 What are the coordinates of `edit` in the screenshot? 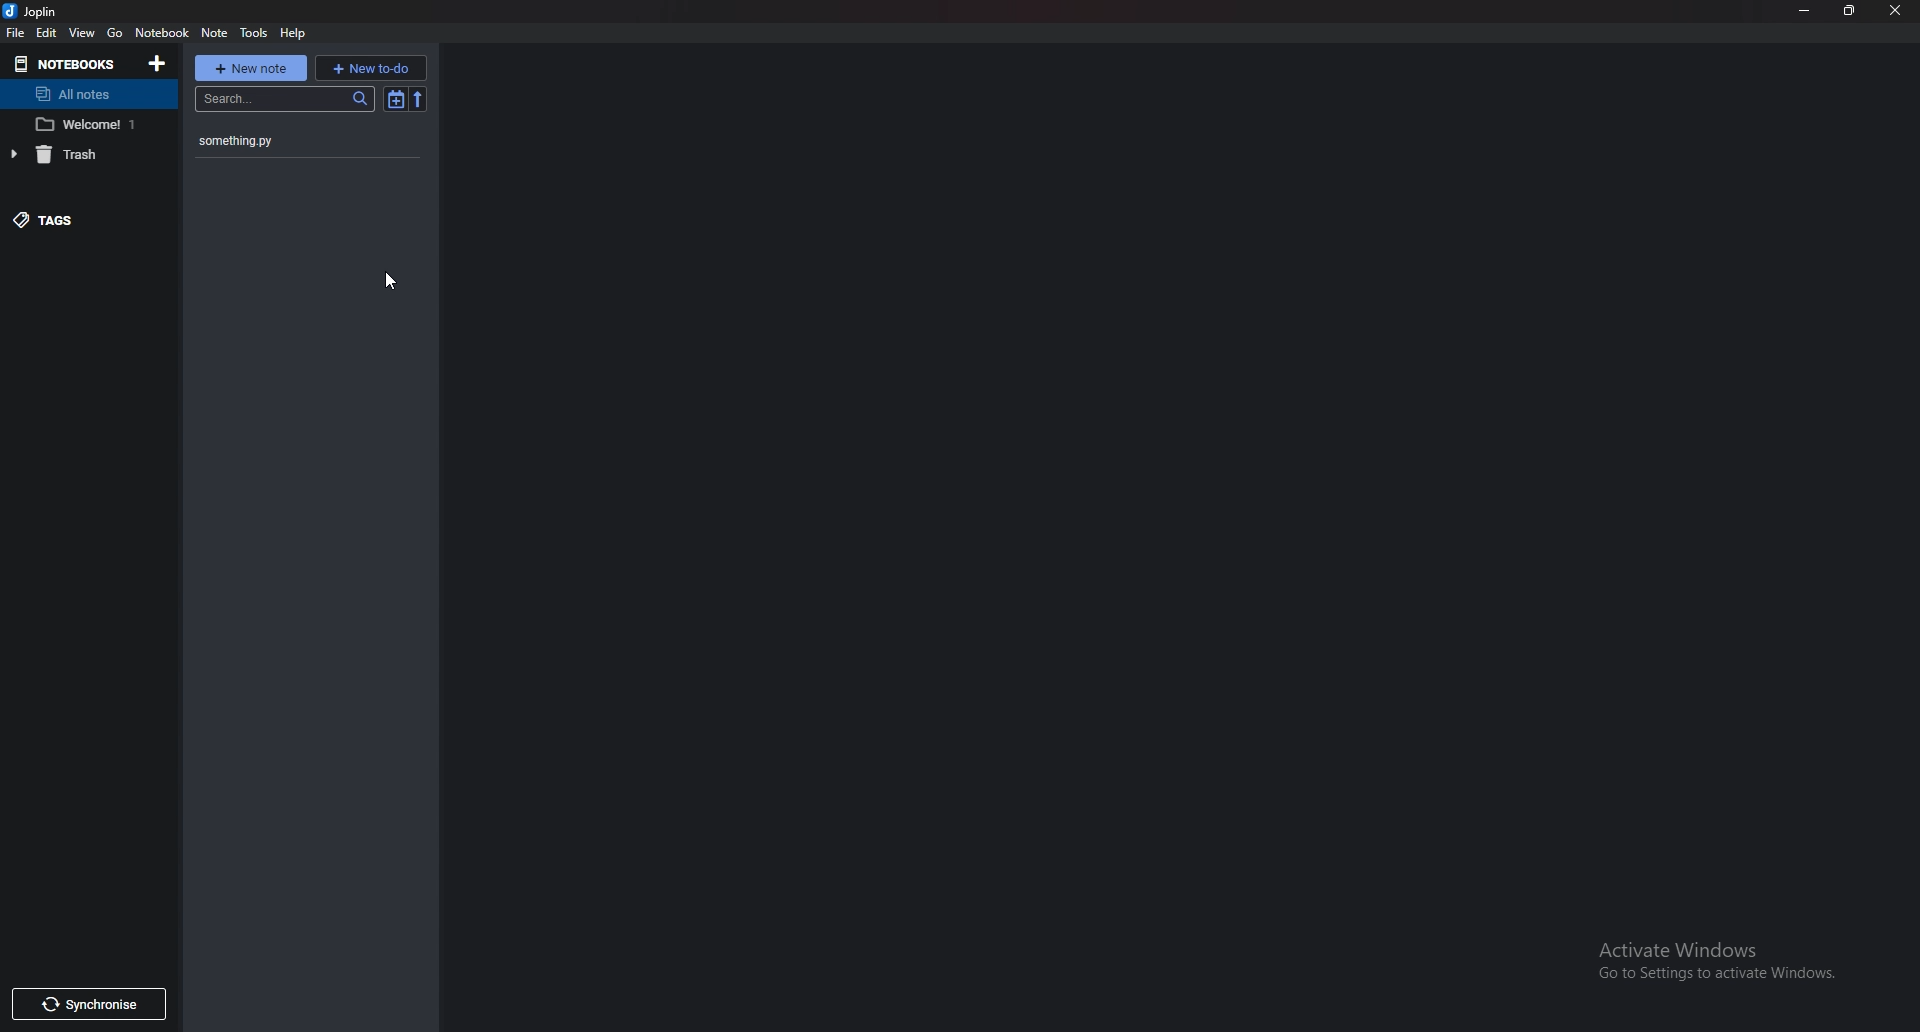 It's located at (46, 34).